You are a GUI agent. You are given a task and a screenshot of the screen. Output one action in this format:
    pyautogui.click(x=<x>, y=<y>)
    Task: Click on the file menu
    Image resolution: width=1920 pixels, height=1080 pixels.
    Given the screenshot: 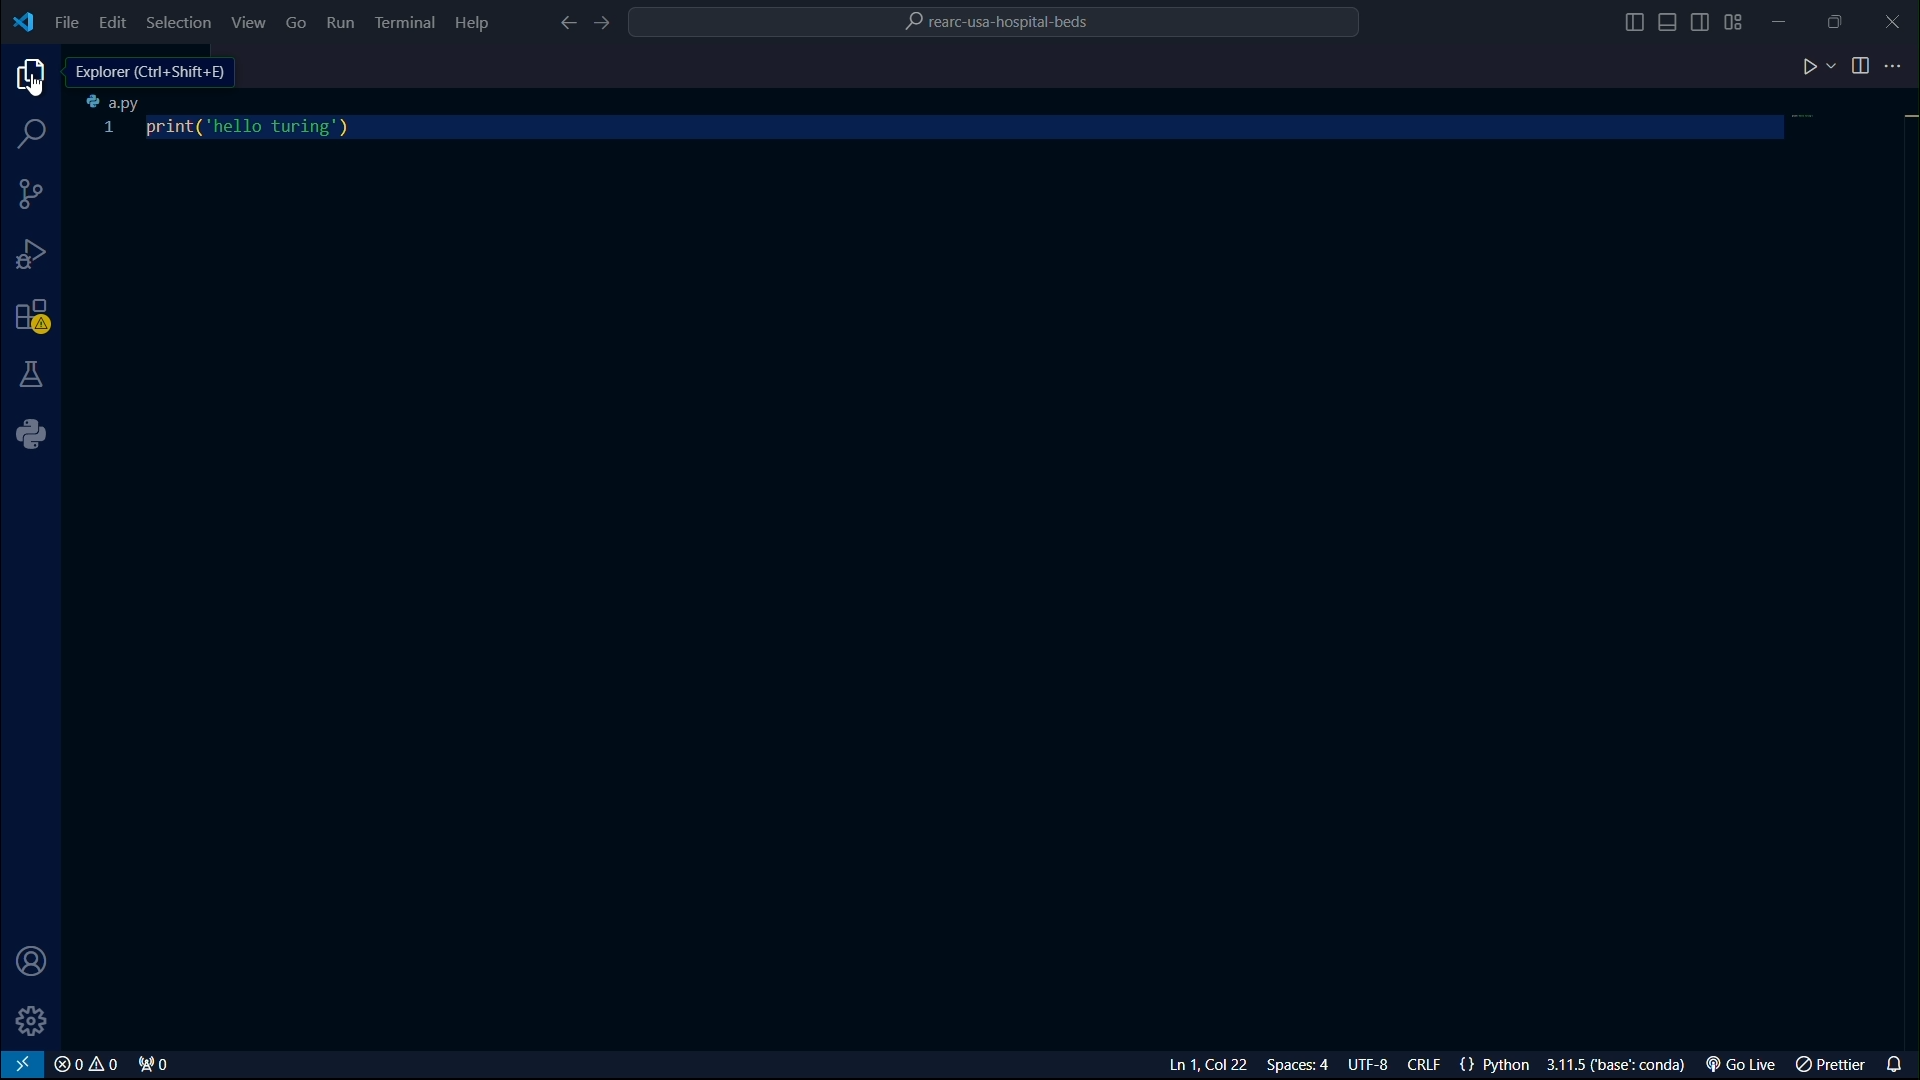 What is the action you would take?
    pyautogui.click(x=65, y=21)
    